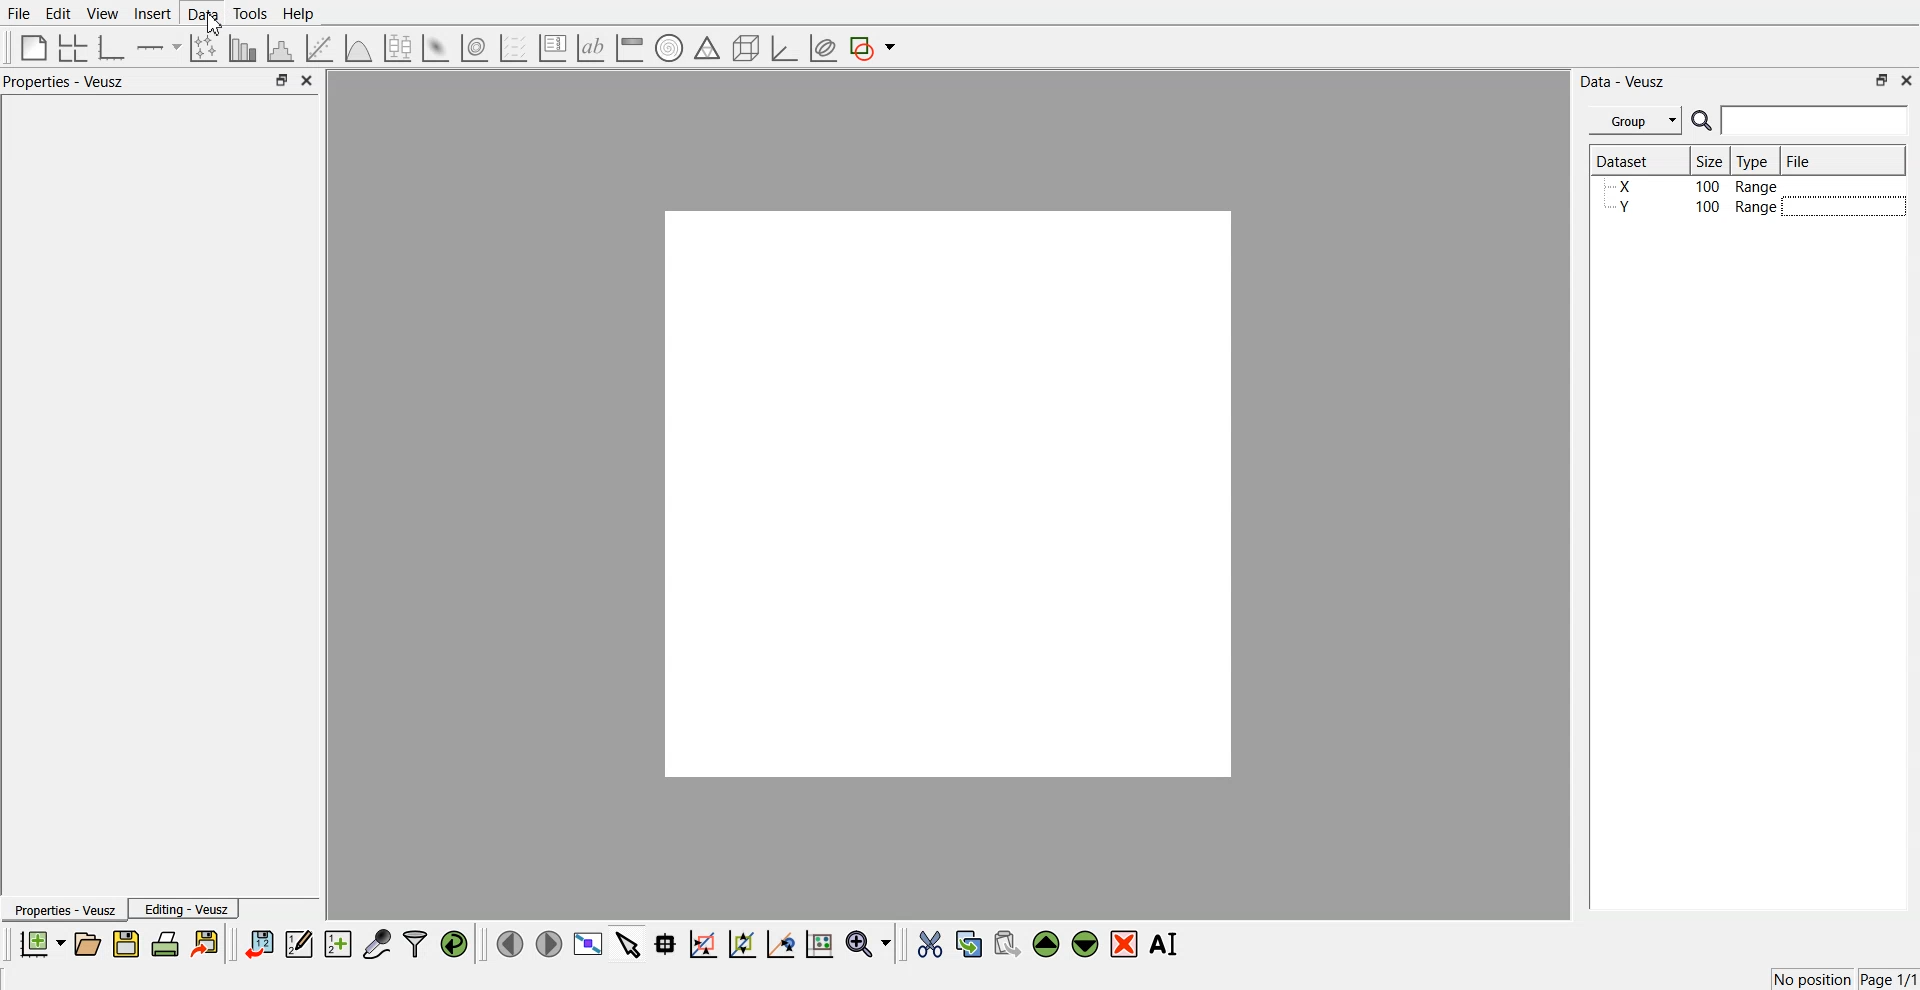 The image size is (1920, 990). What do you see at coordinates (64, 81) in the screenshot?
I see `Properties - Veusz` at bounding box center [64, 81].